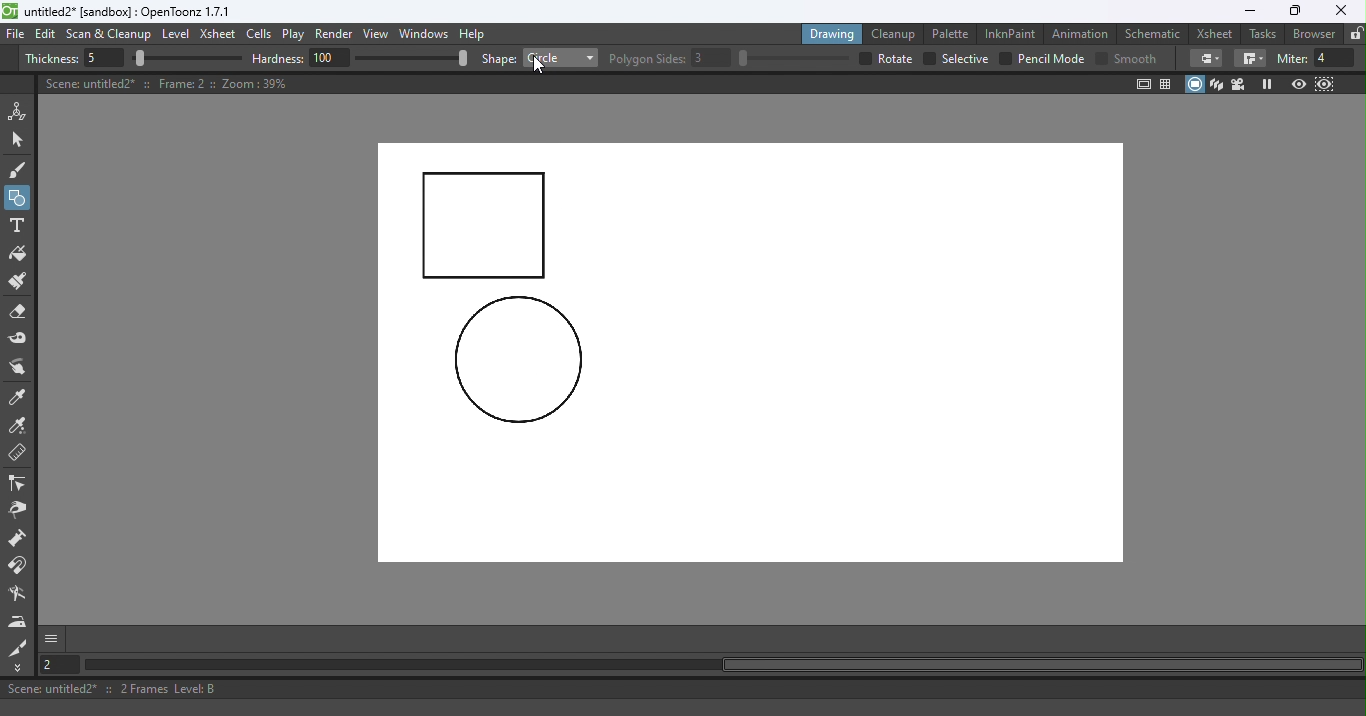 This screenshot has width=1366, height=716. Describe the element at coordinates (722, 665) in the screenshot. I see `Horizontal scroll bar` at that location.